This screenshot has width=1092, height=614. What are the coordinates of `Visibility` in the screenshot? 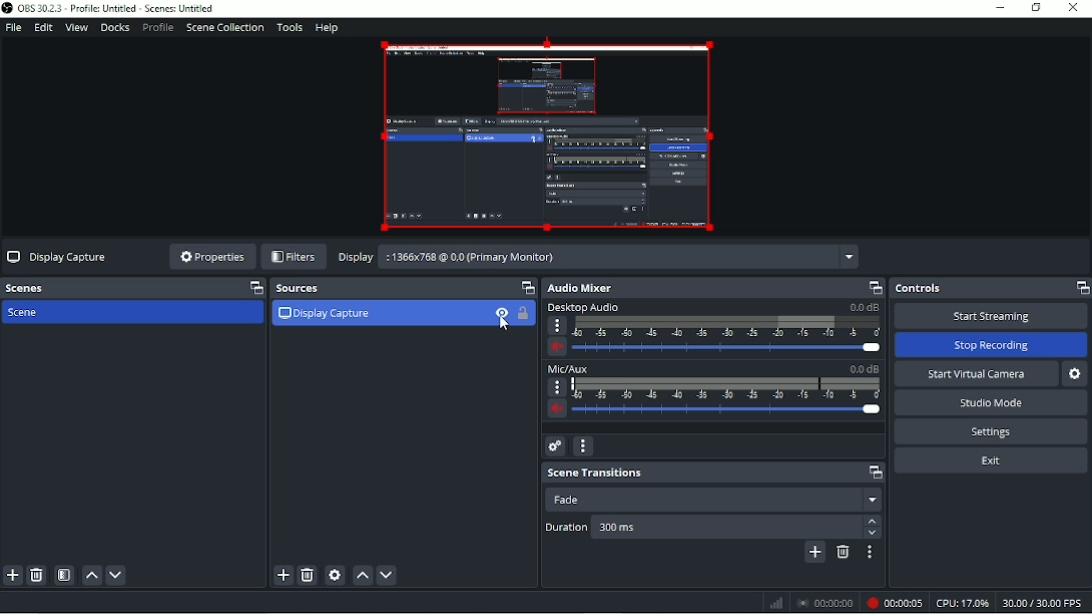 It's located at (501, 319).